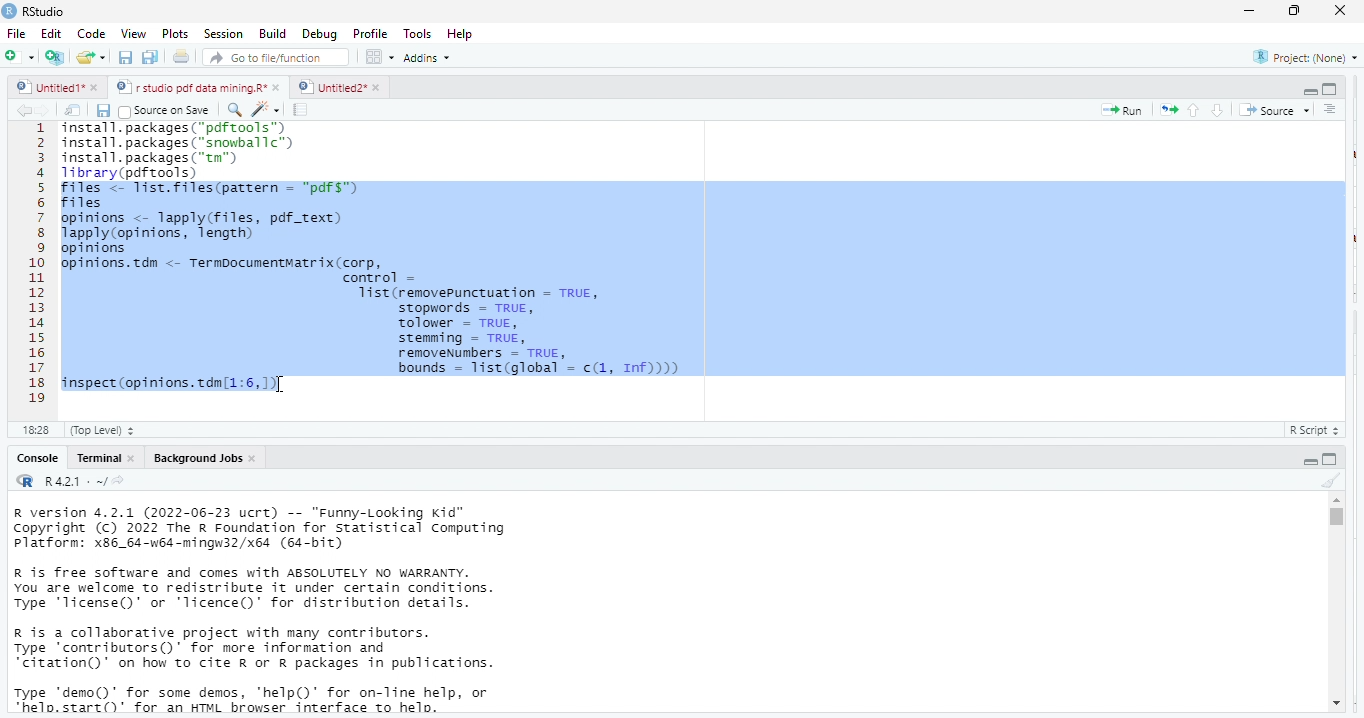 This screenshot has height=718, width=1364. What do you see at coordinates (108, 430) in the screenshot?
I see `top level` at bounding box center [108, 430].